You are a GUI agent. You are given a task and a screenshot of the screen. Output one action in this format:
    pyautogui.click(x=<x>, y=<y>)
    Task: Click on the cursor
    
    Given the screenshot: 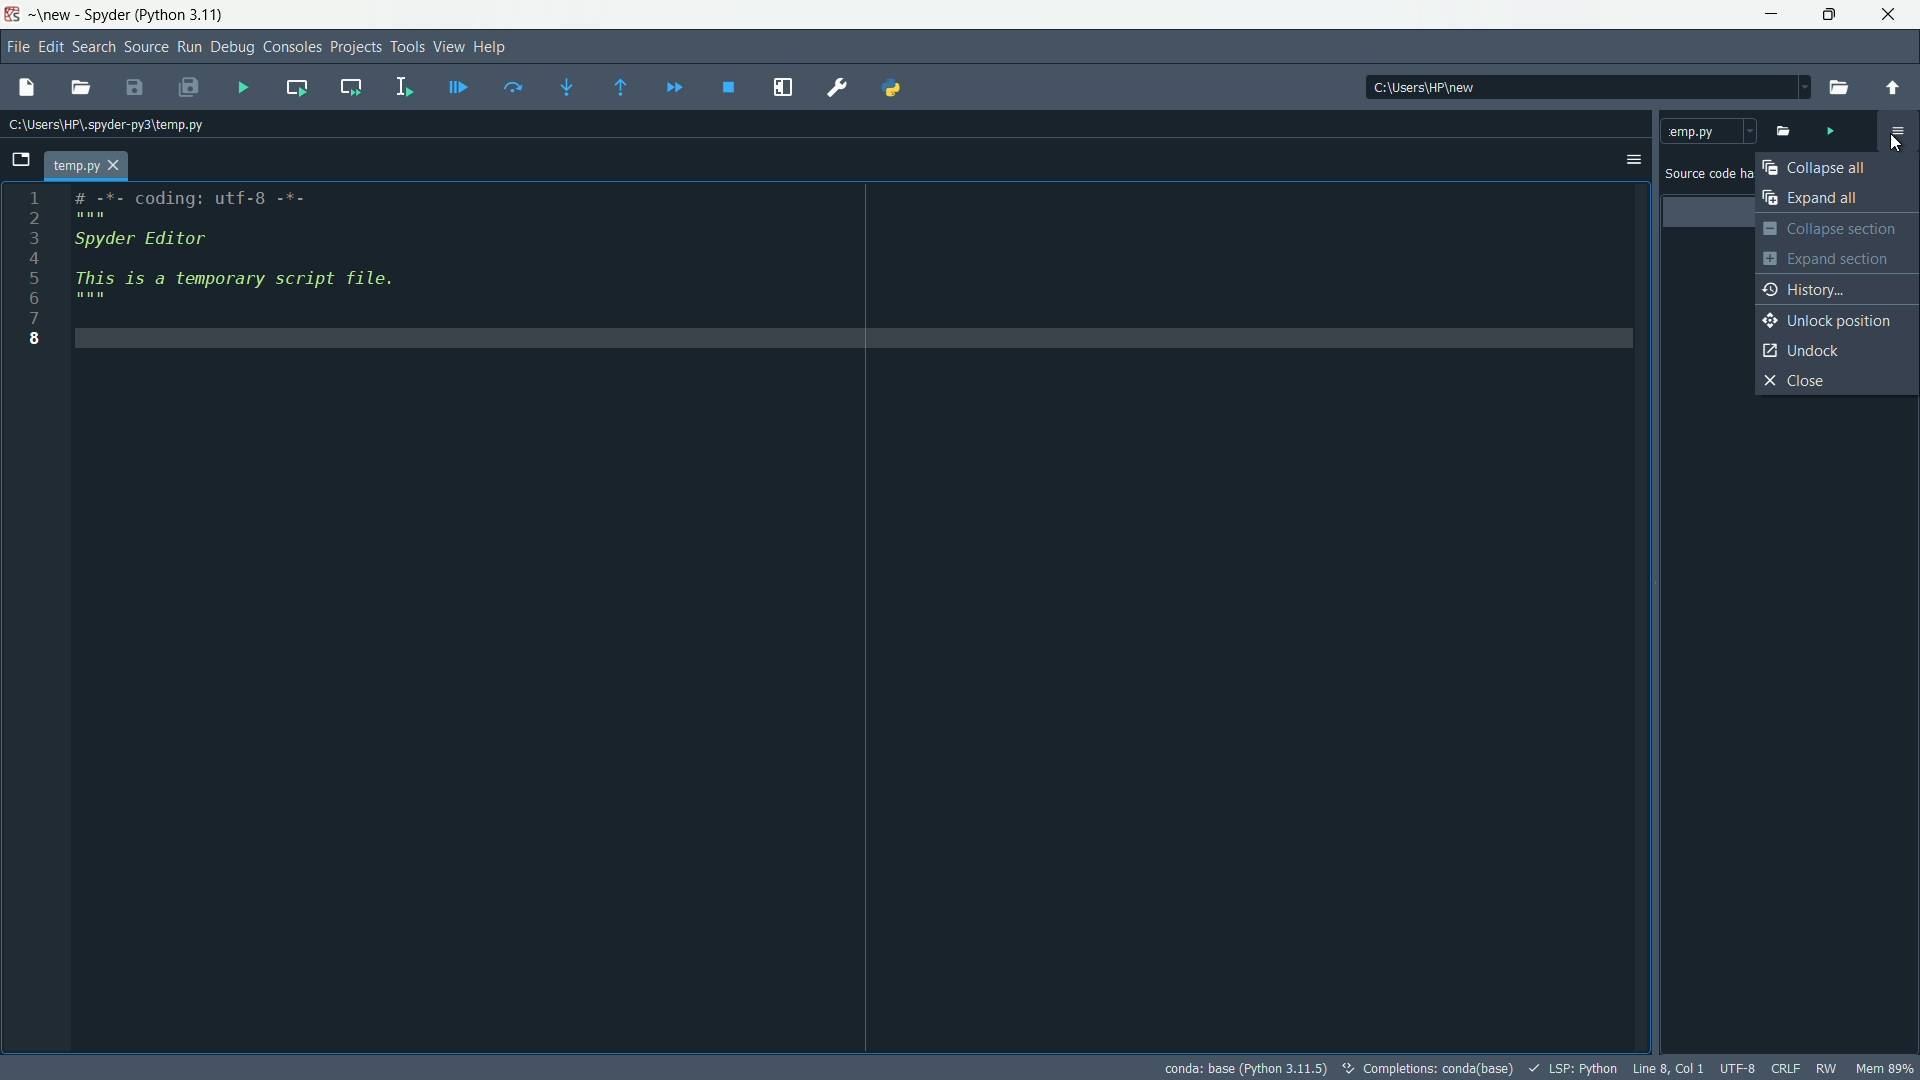 What is the action you would take?
    pyautogui.click(x=1901, y=141)
    